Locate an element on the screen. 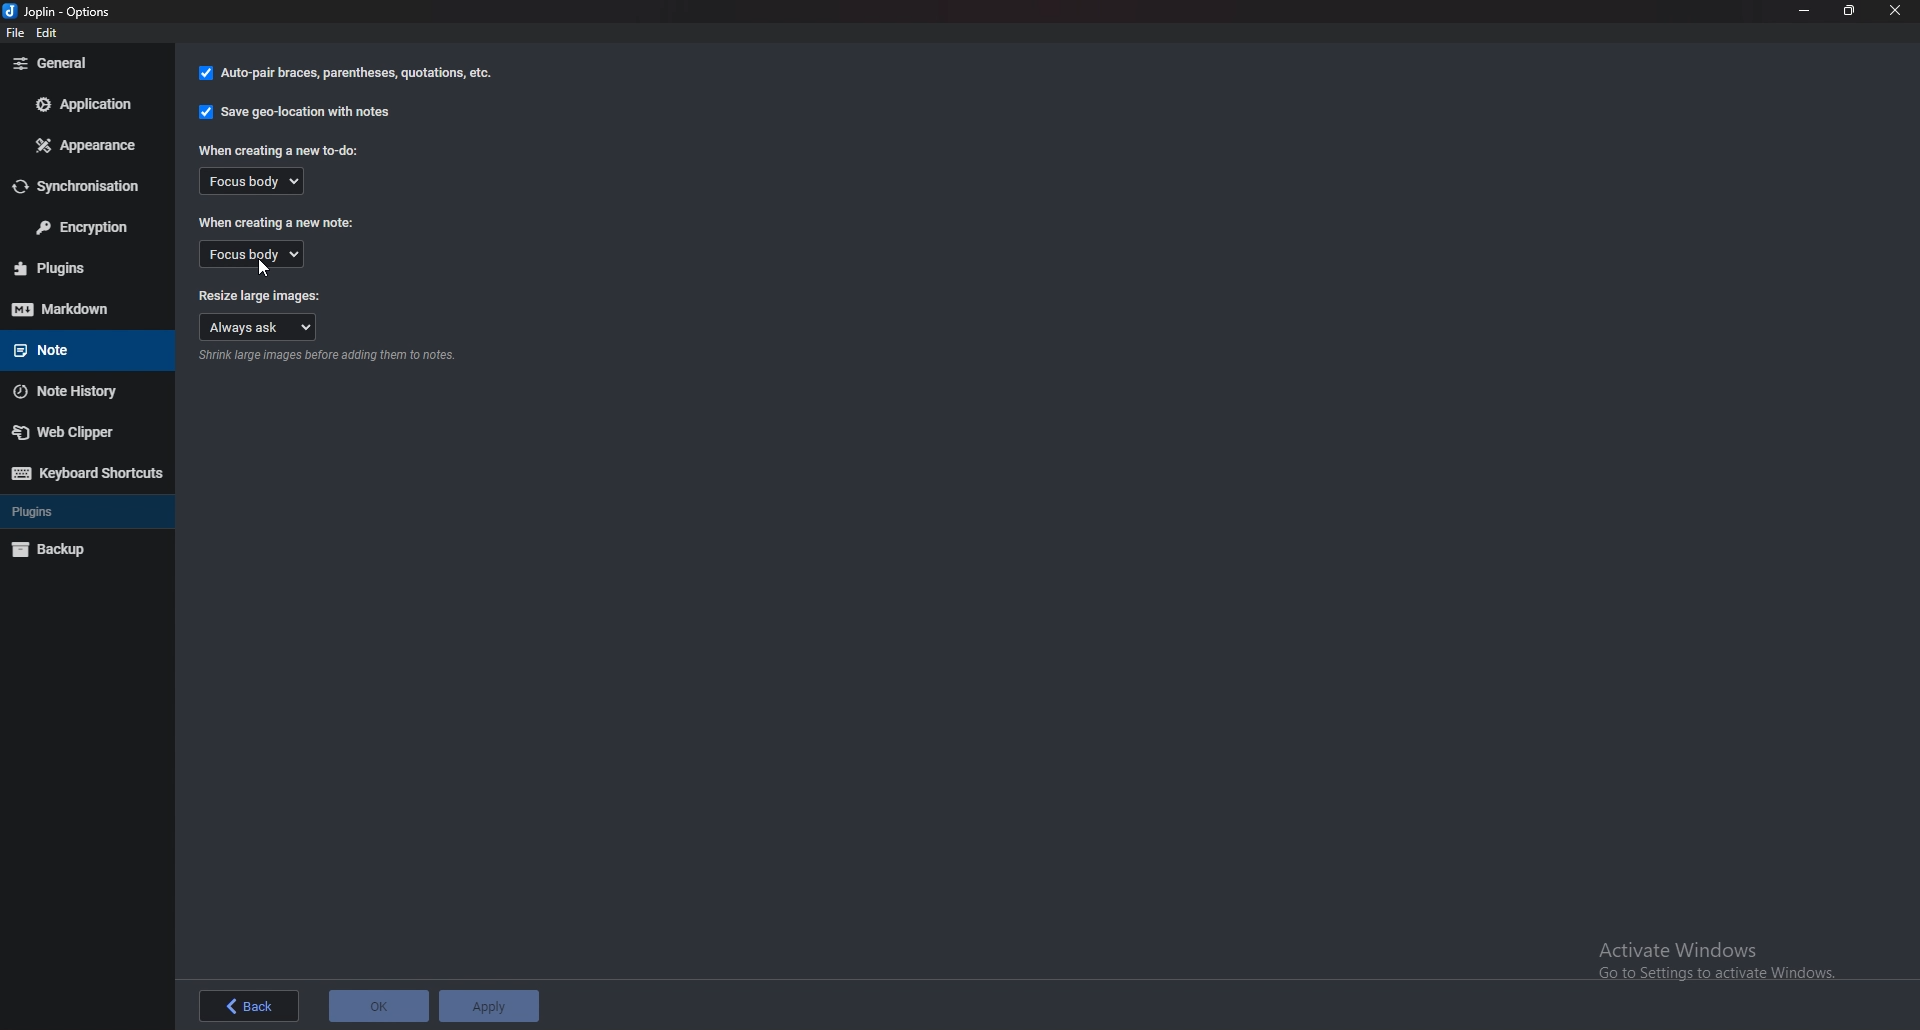  Focus body is located at coordinates (261, 182).